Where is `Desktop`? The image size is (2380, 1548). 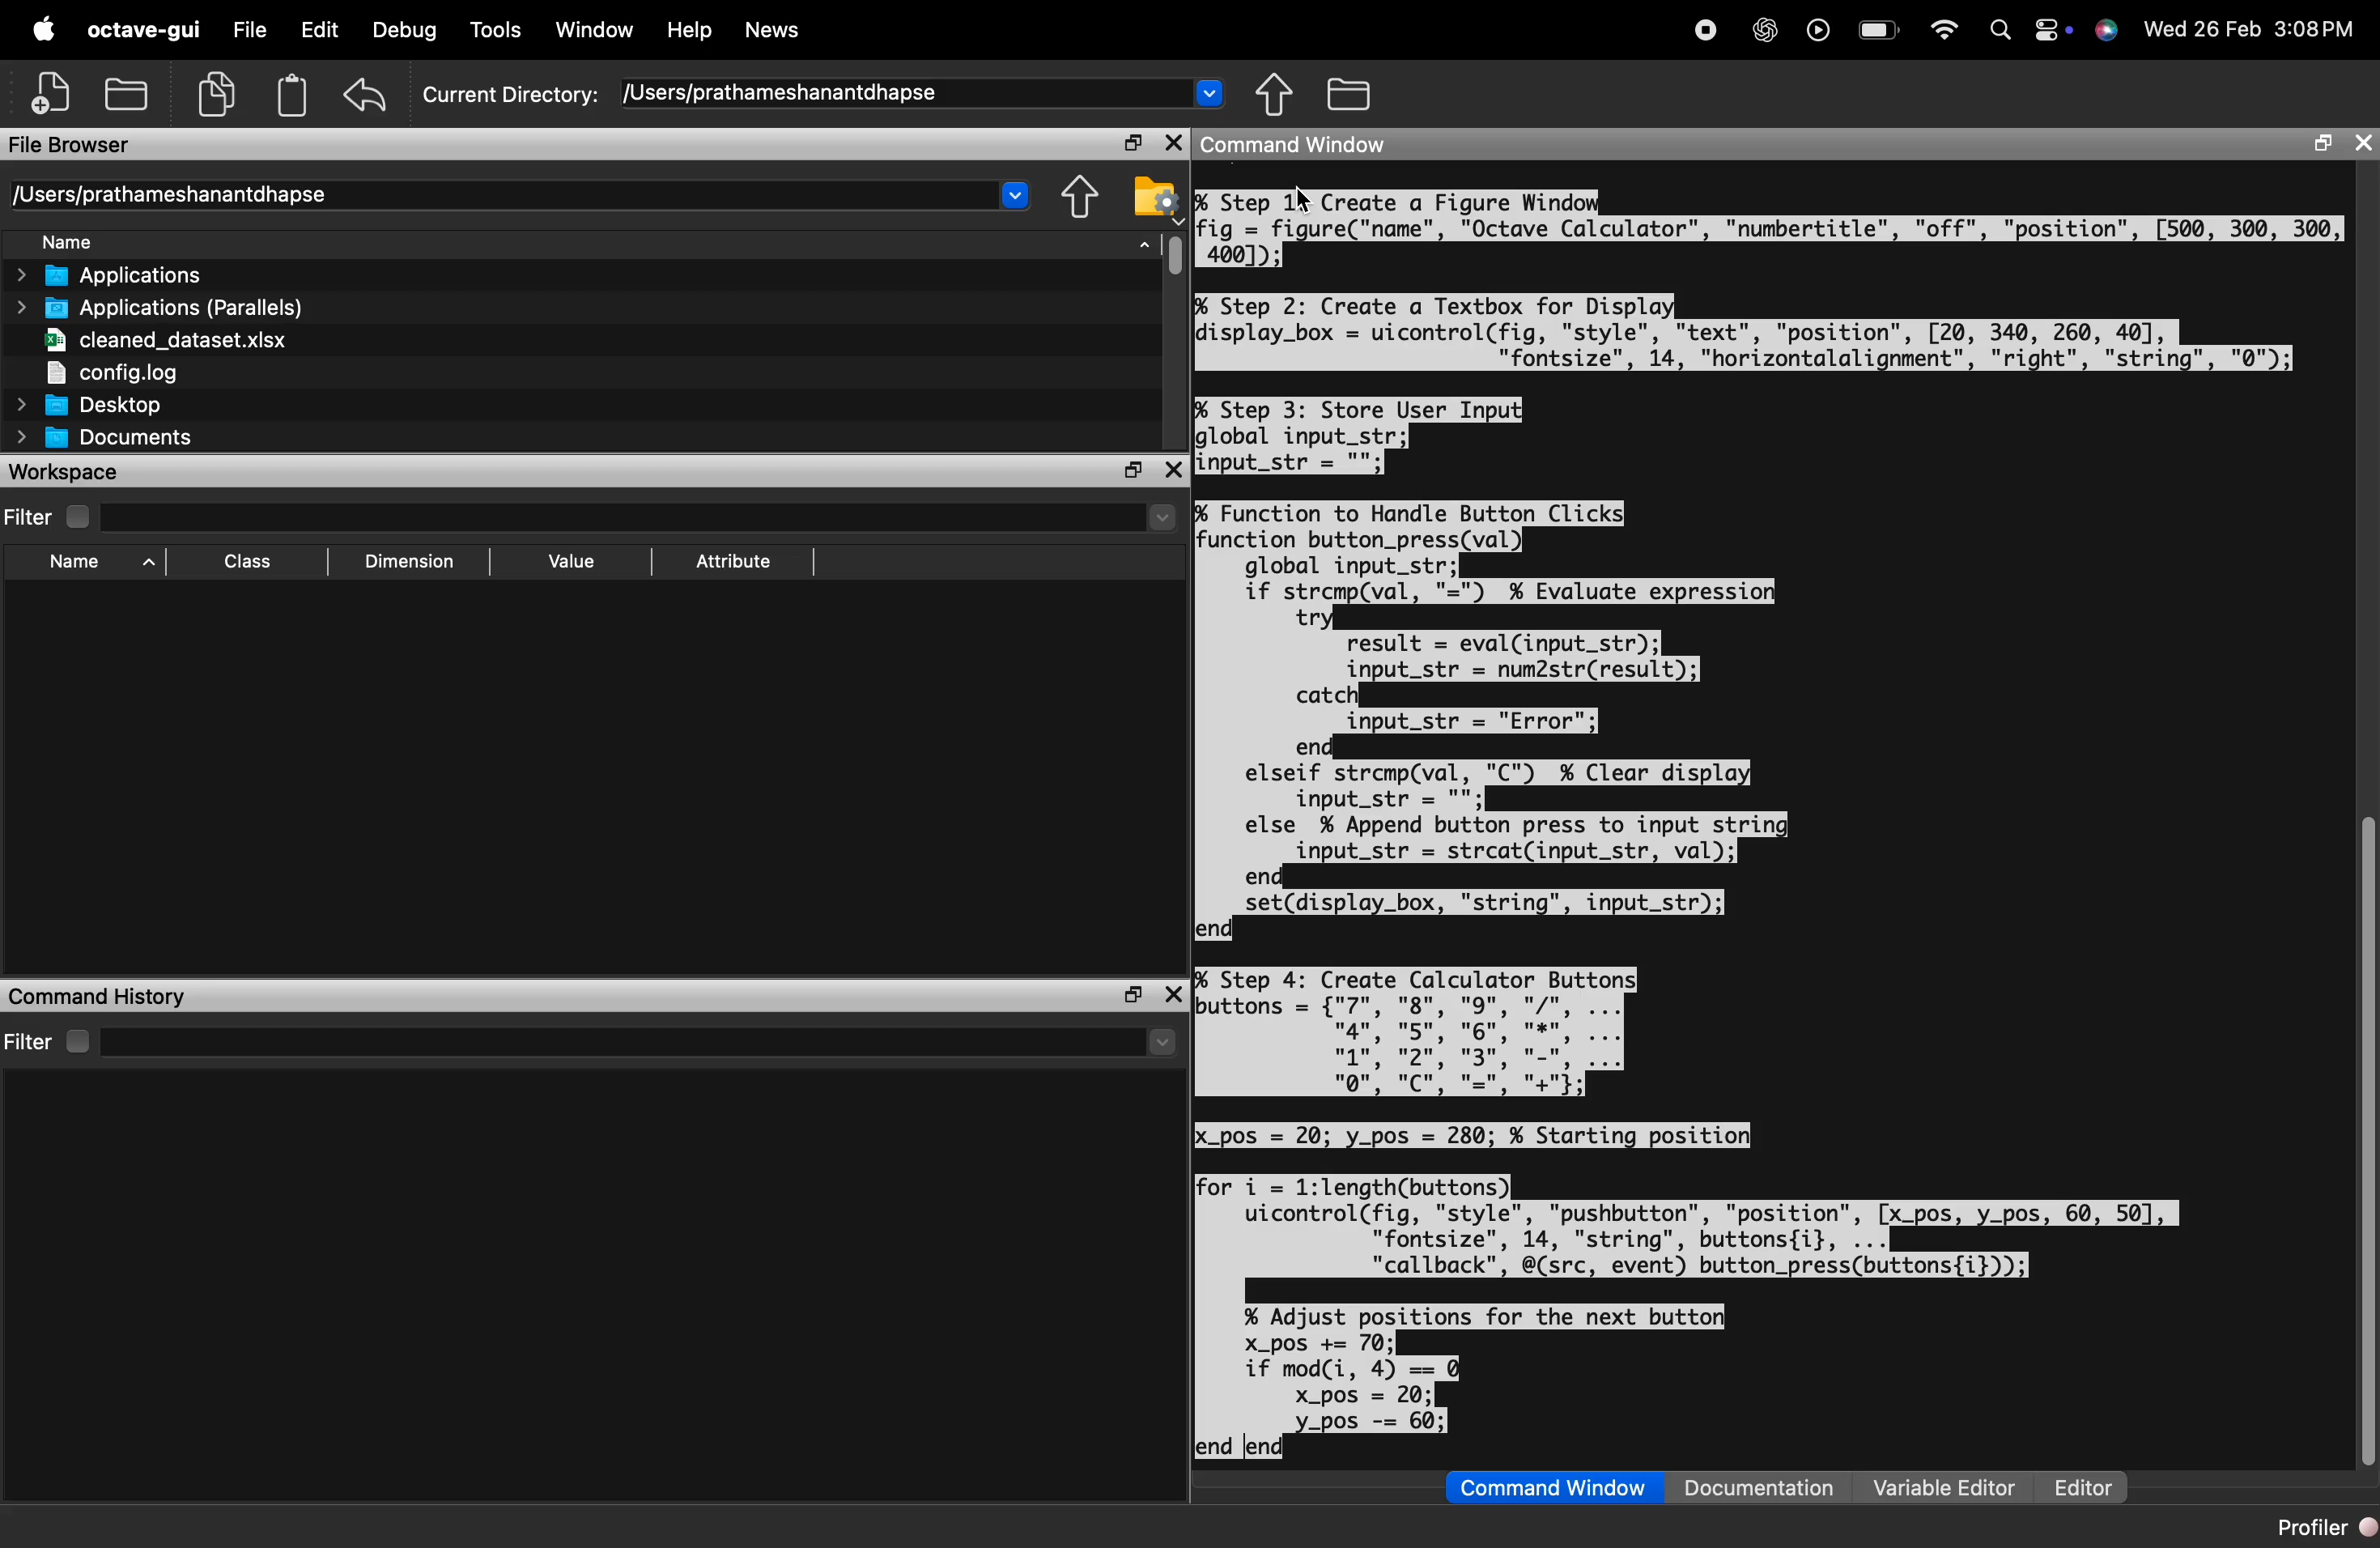 Desktop is located at coordinates (133, 406).